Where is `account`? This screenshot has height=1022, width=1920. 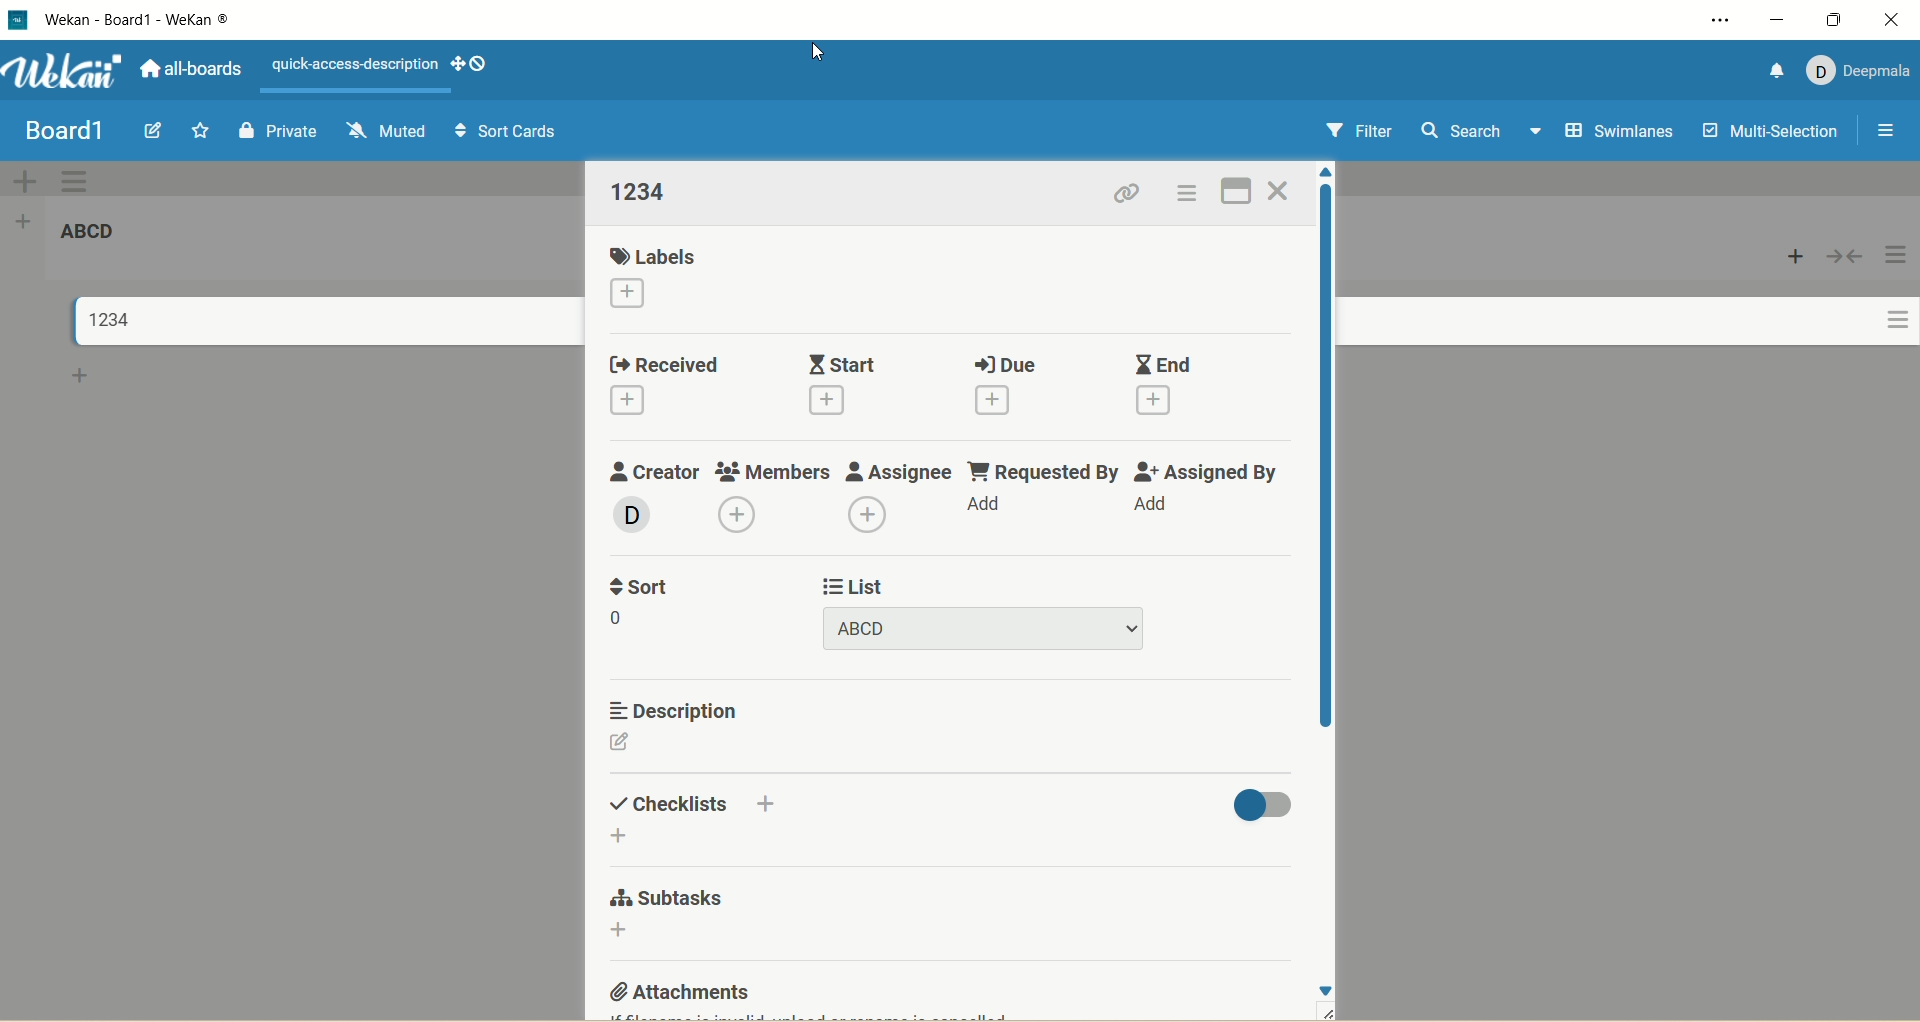 account is located at coordinates (1855, 70).